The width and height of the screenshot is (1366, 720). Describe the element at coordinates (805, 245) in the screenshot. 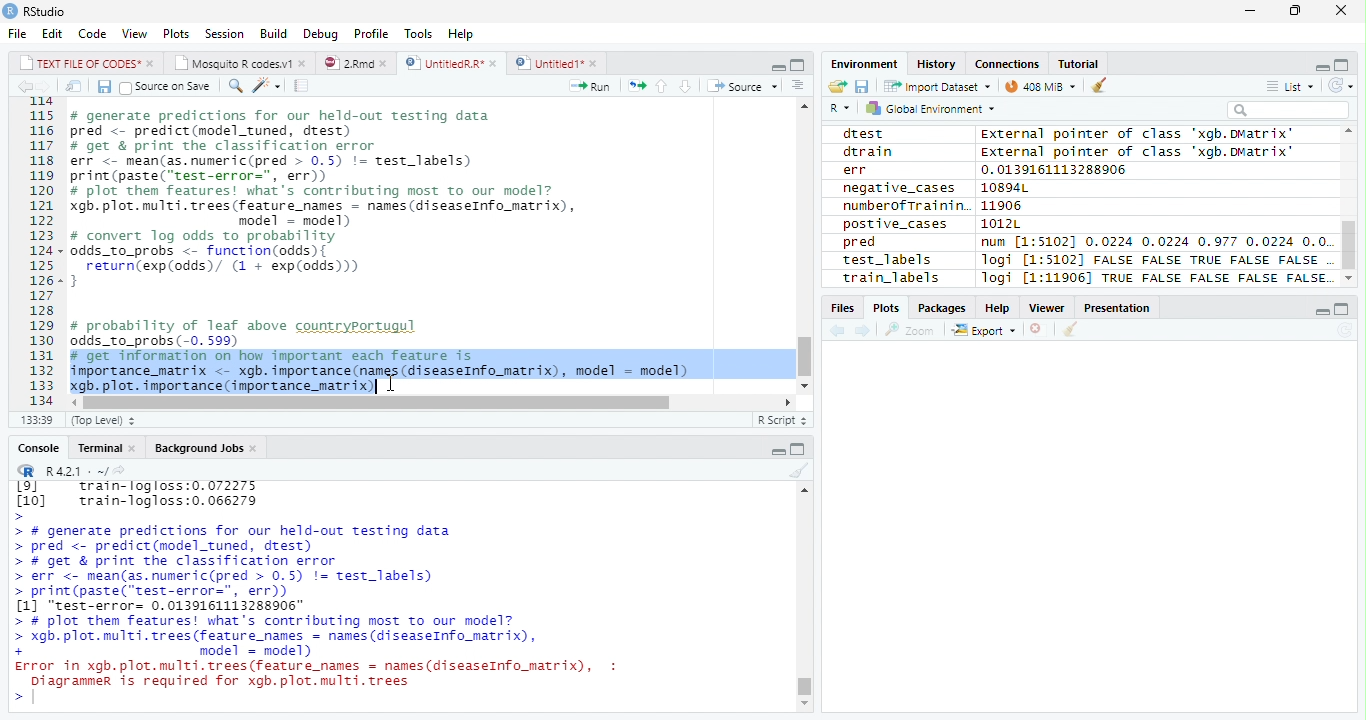

I see `Scroll` at that location.